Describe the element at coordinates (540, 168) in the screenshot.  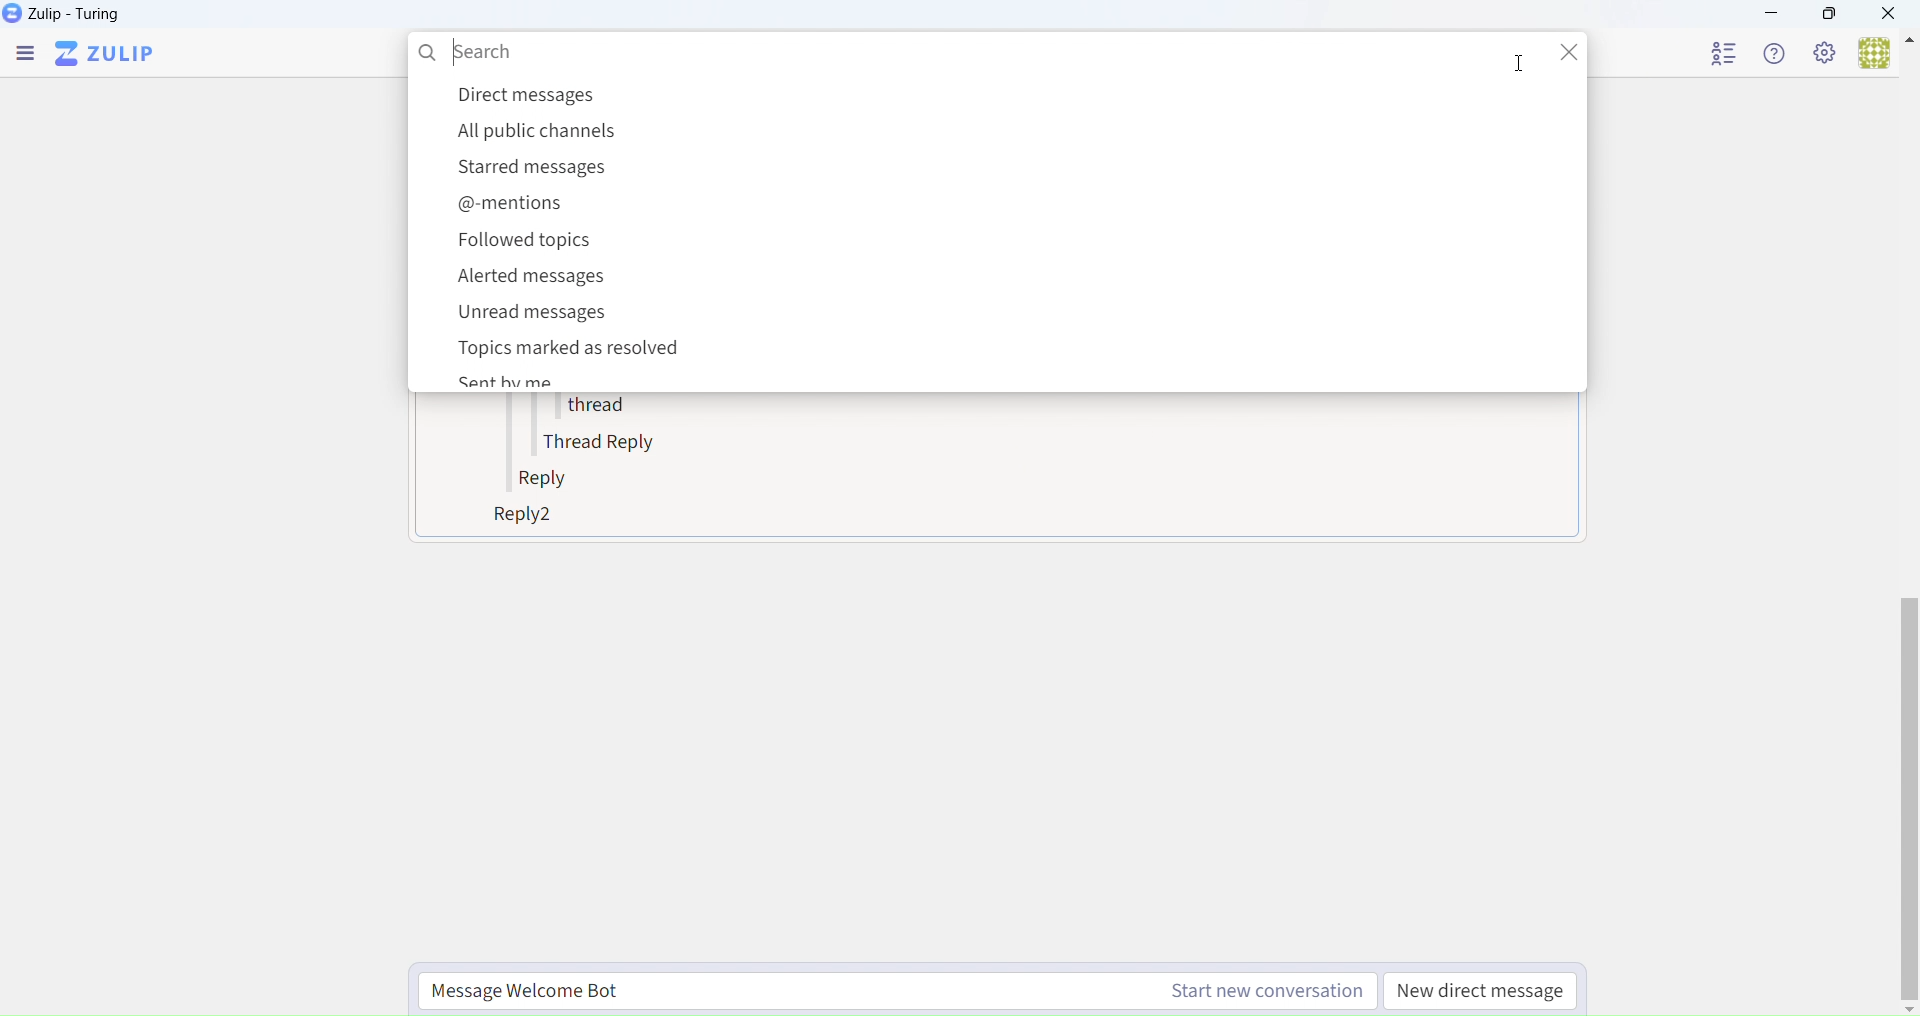
I see `Starred messages` at that location.